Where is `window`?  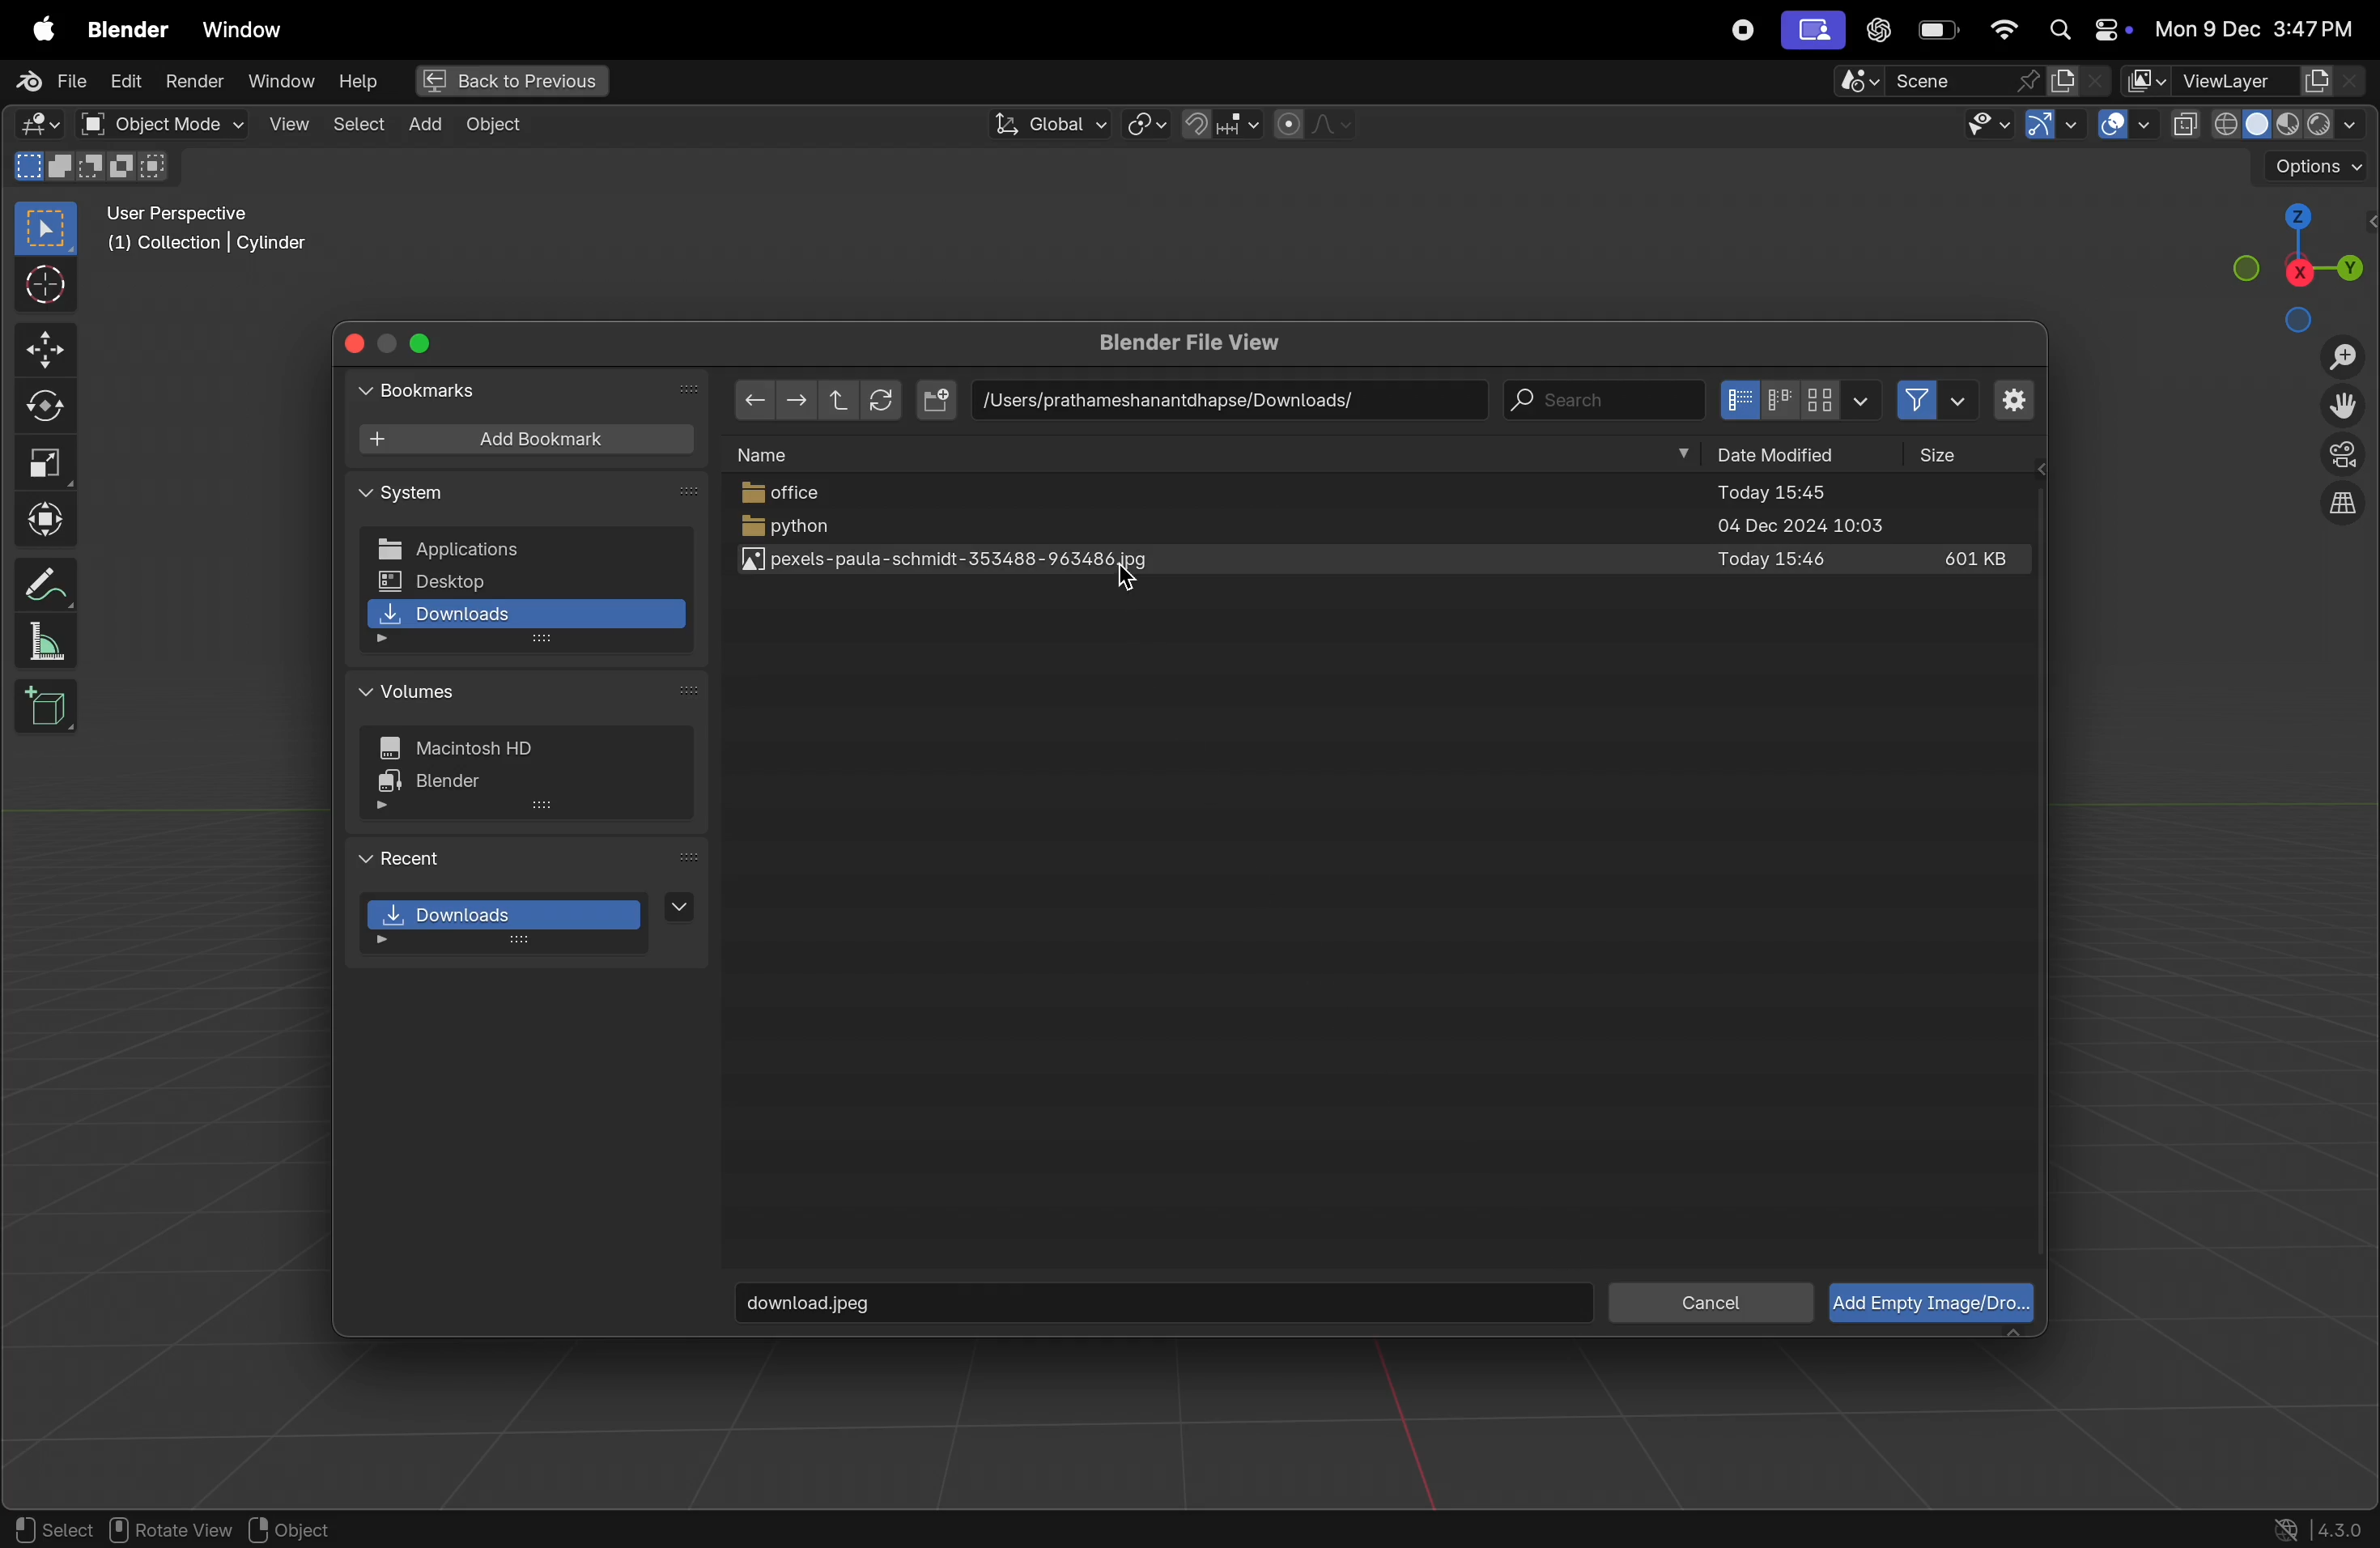
window is located at coordinates (279, 83).